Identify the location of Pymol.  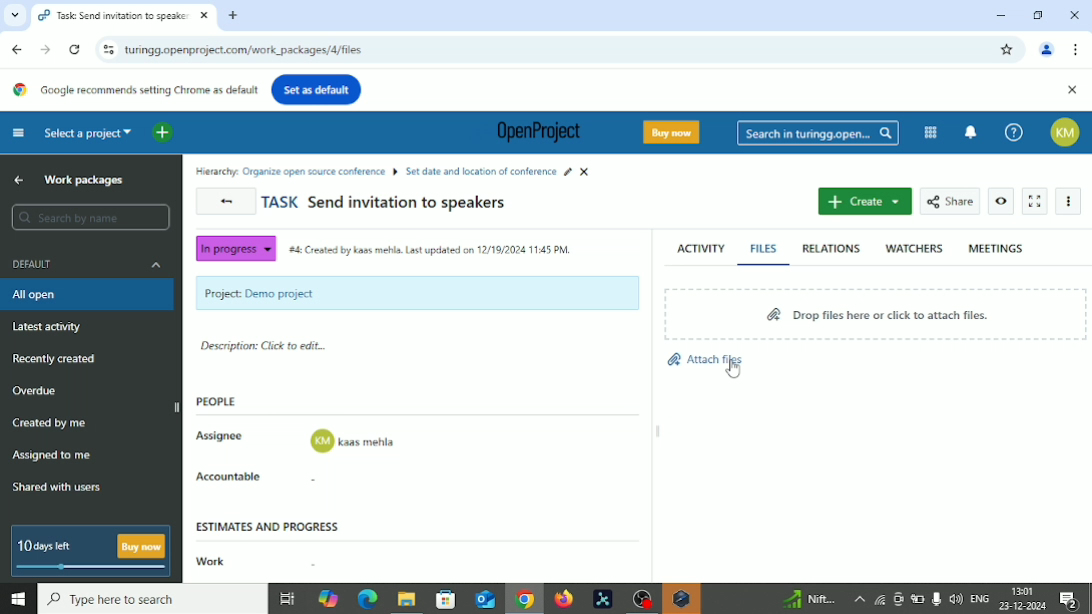
(603, 600).